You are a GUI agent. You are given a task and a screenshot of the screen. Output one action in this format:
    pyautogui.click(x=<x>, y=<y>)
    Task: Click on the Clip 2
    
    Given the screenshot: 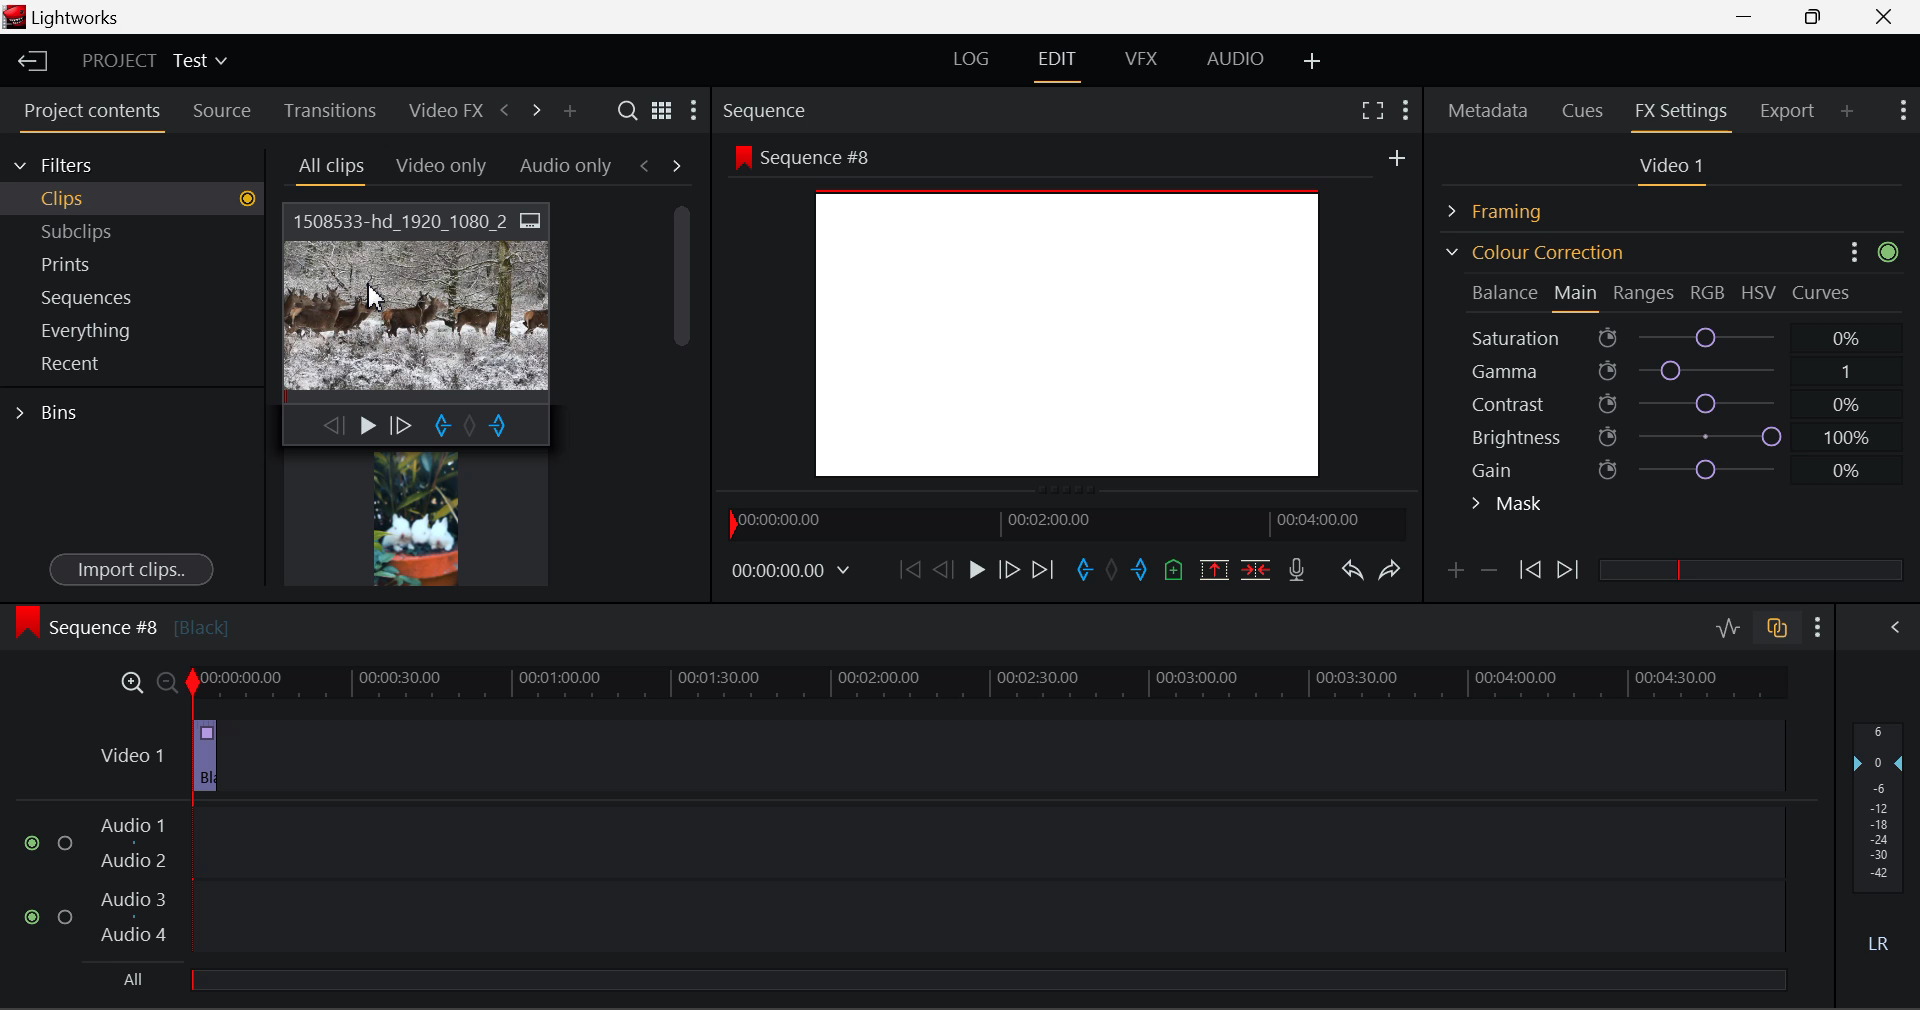 What is the action you would take?
    pyautogui.click(x=415, y=518)
    